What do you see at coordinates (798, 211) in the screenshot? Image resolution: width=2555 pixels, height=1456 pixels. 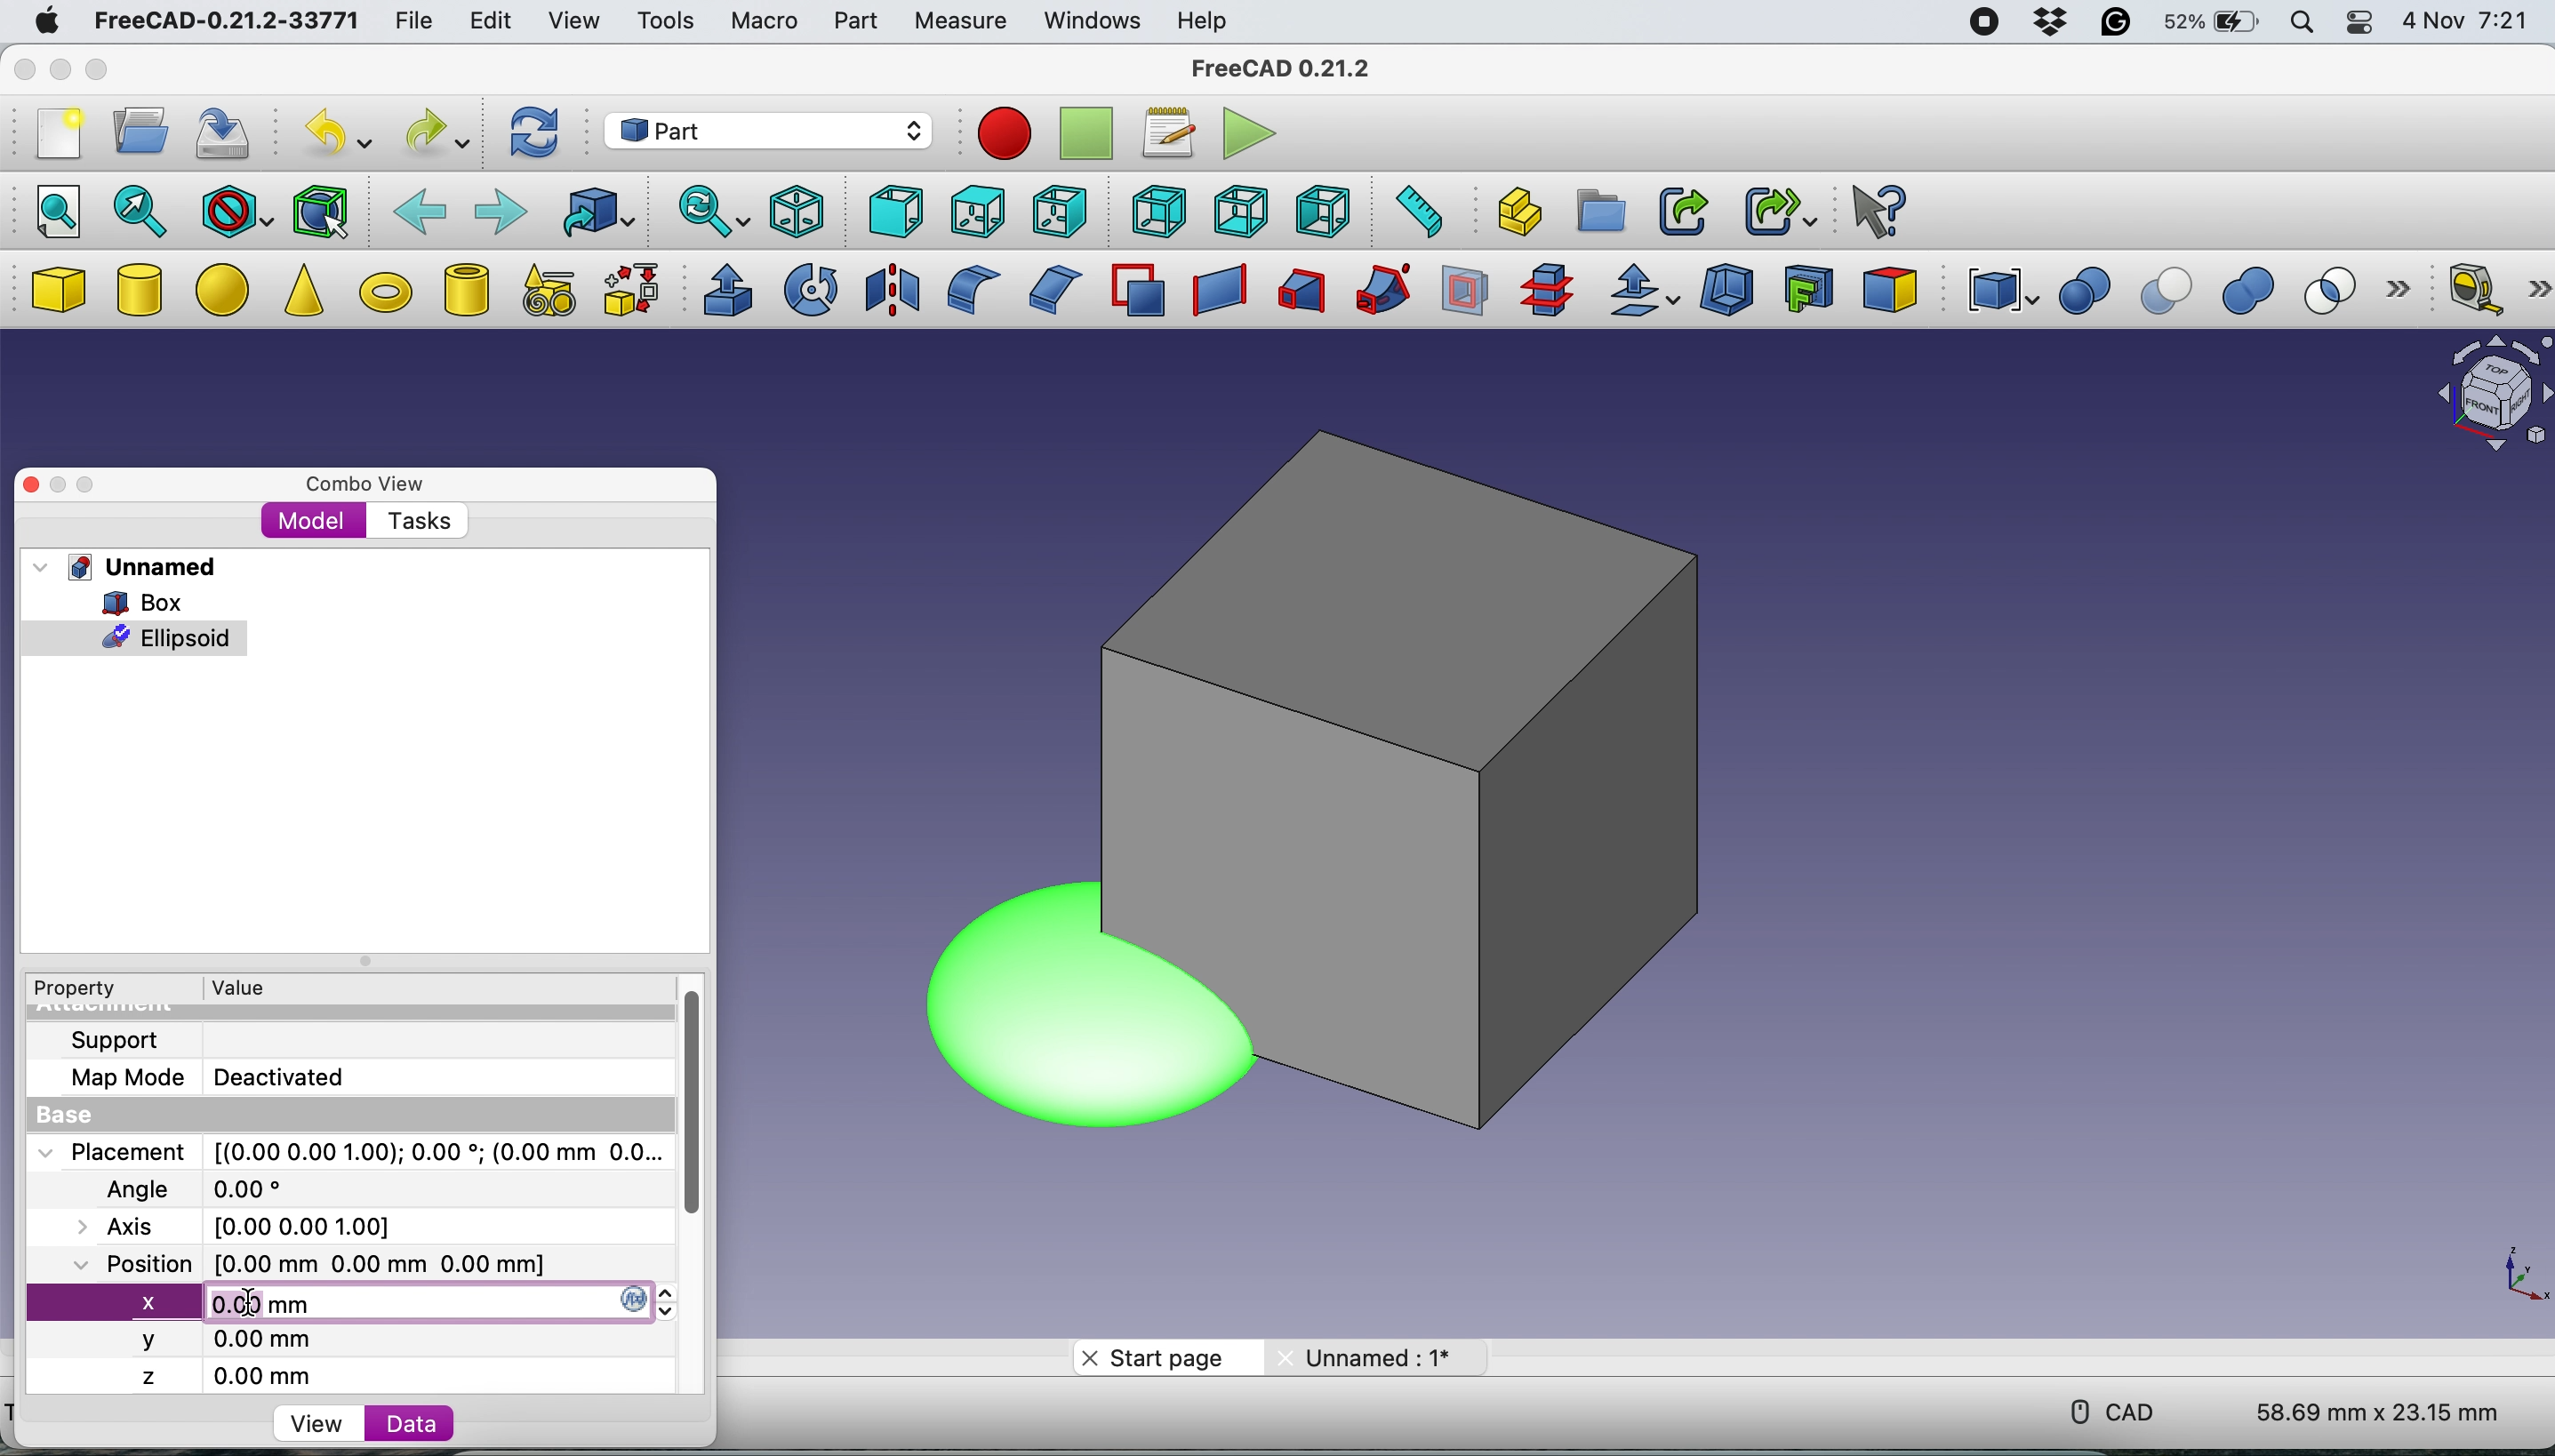 I see `isometric view` at bounding box center [798, 211].